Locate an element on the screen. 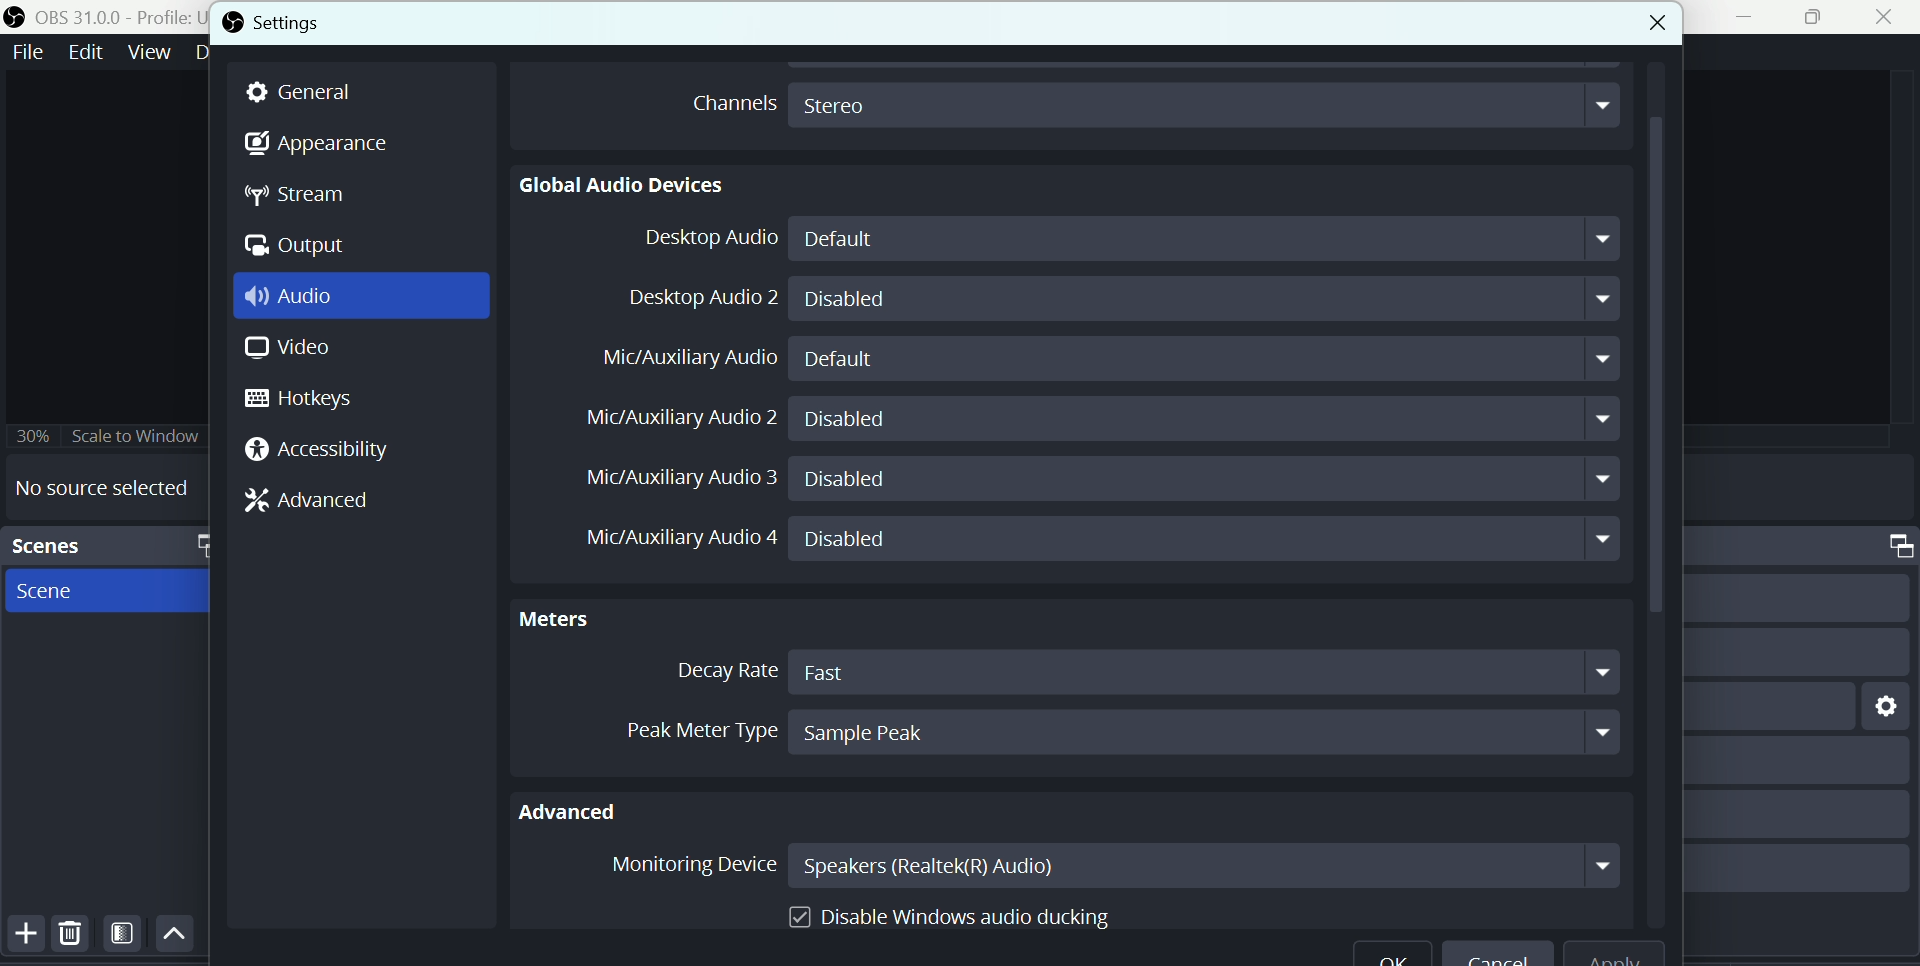  Advanced is located at coordinates (317, 499).